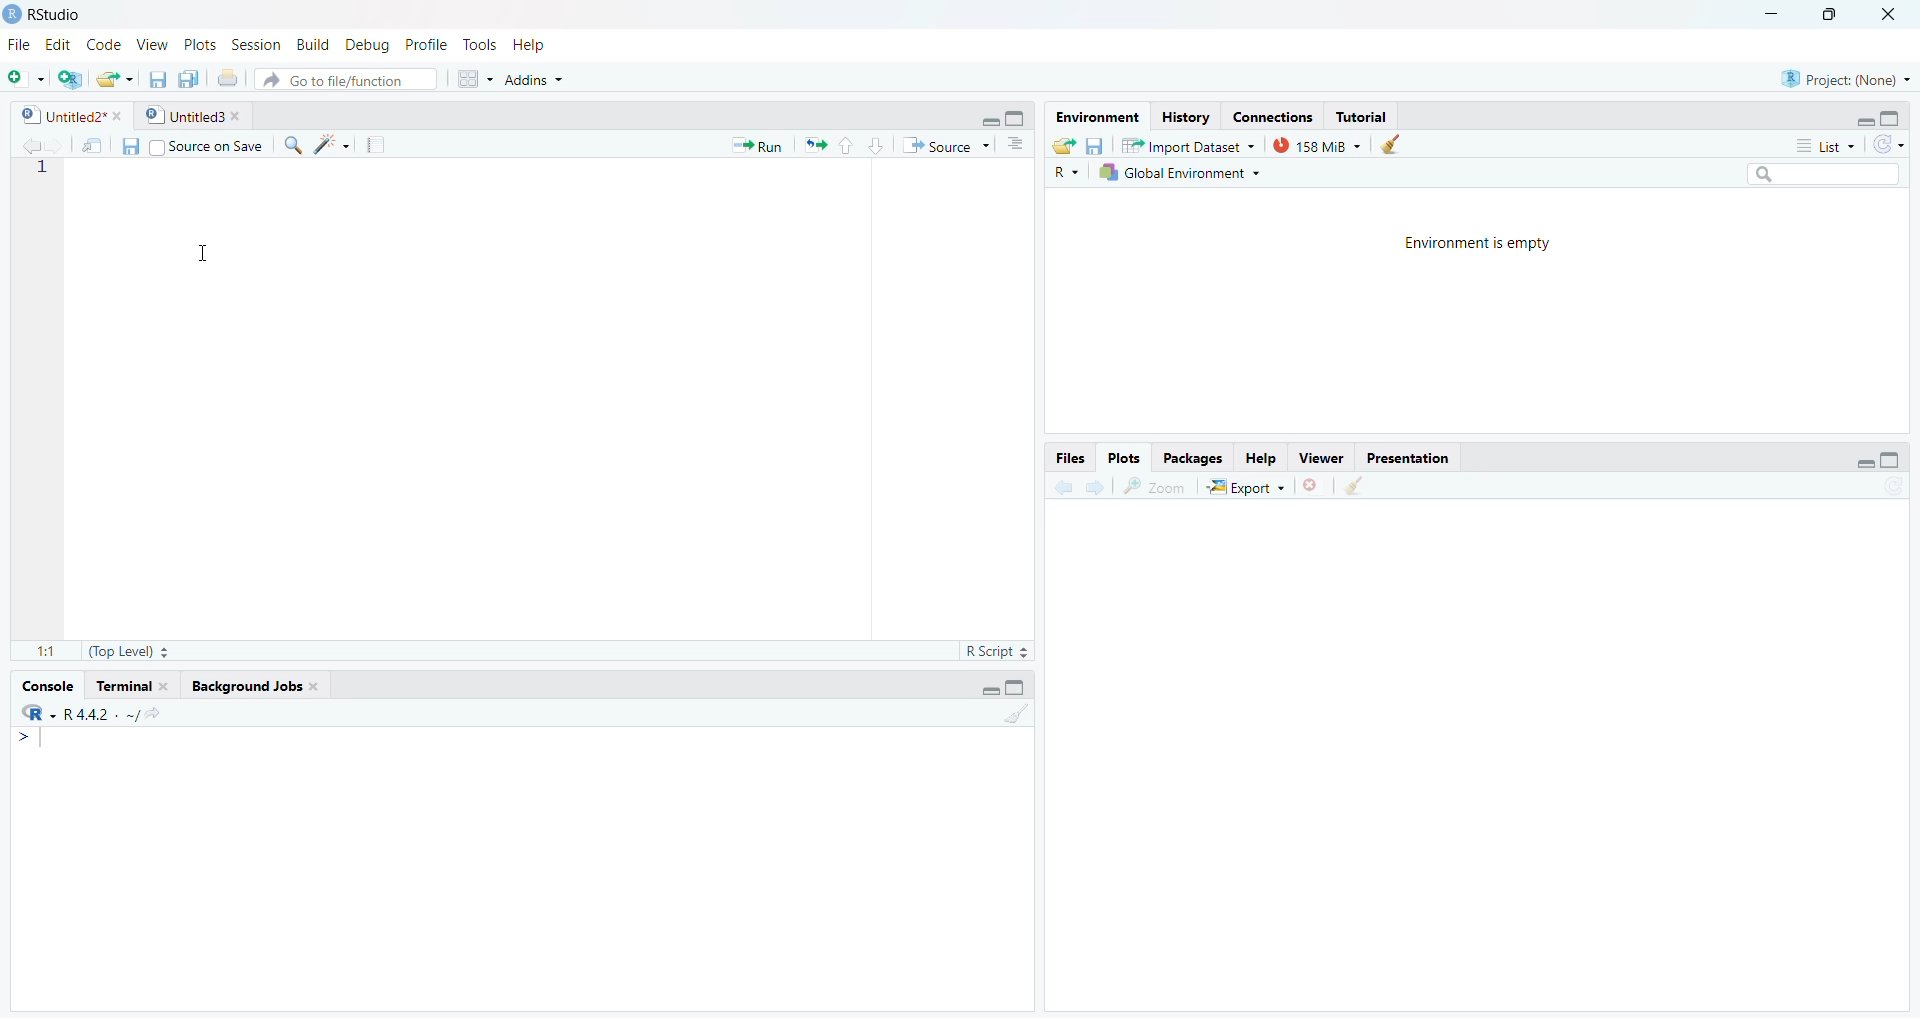 The image size is (1920, 1018). I want to click on Plots, so click(1127, 457).